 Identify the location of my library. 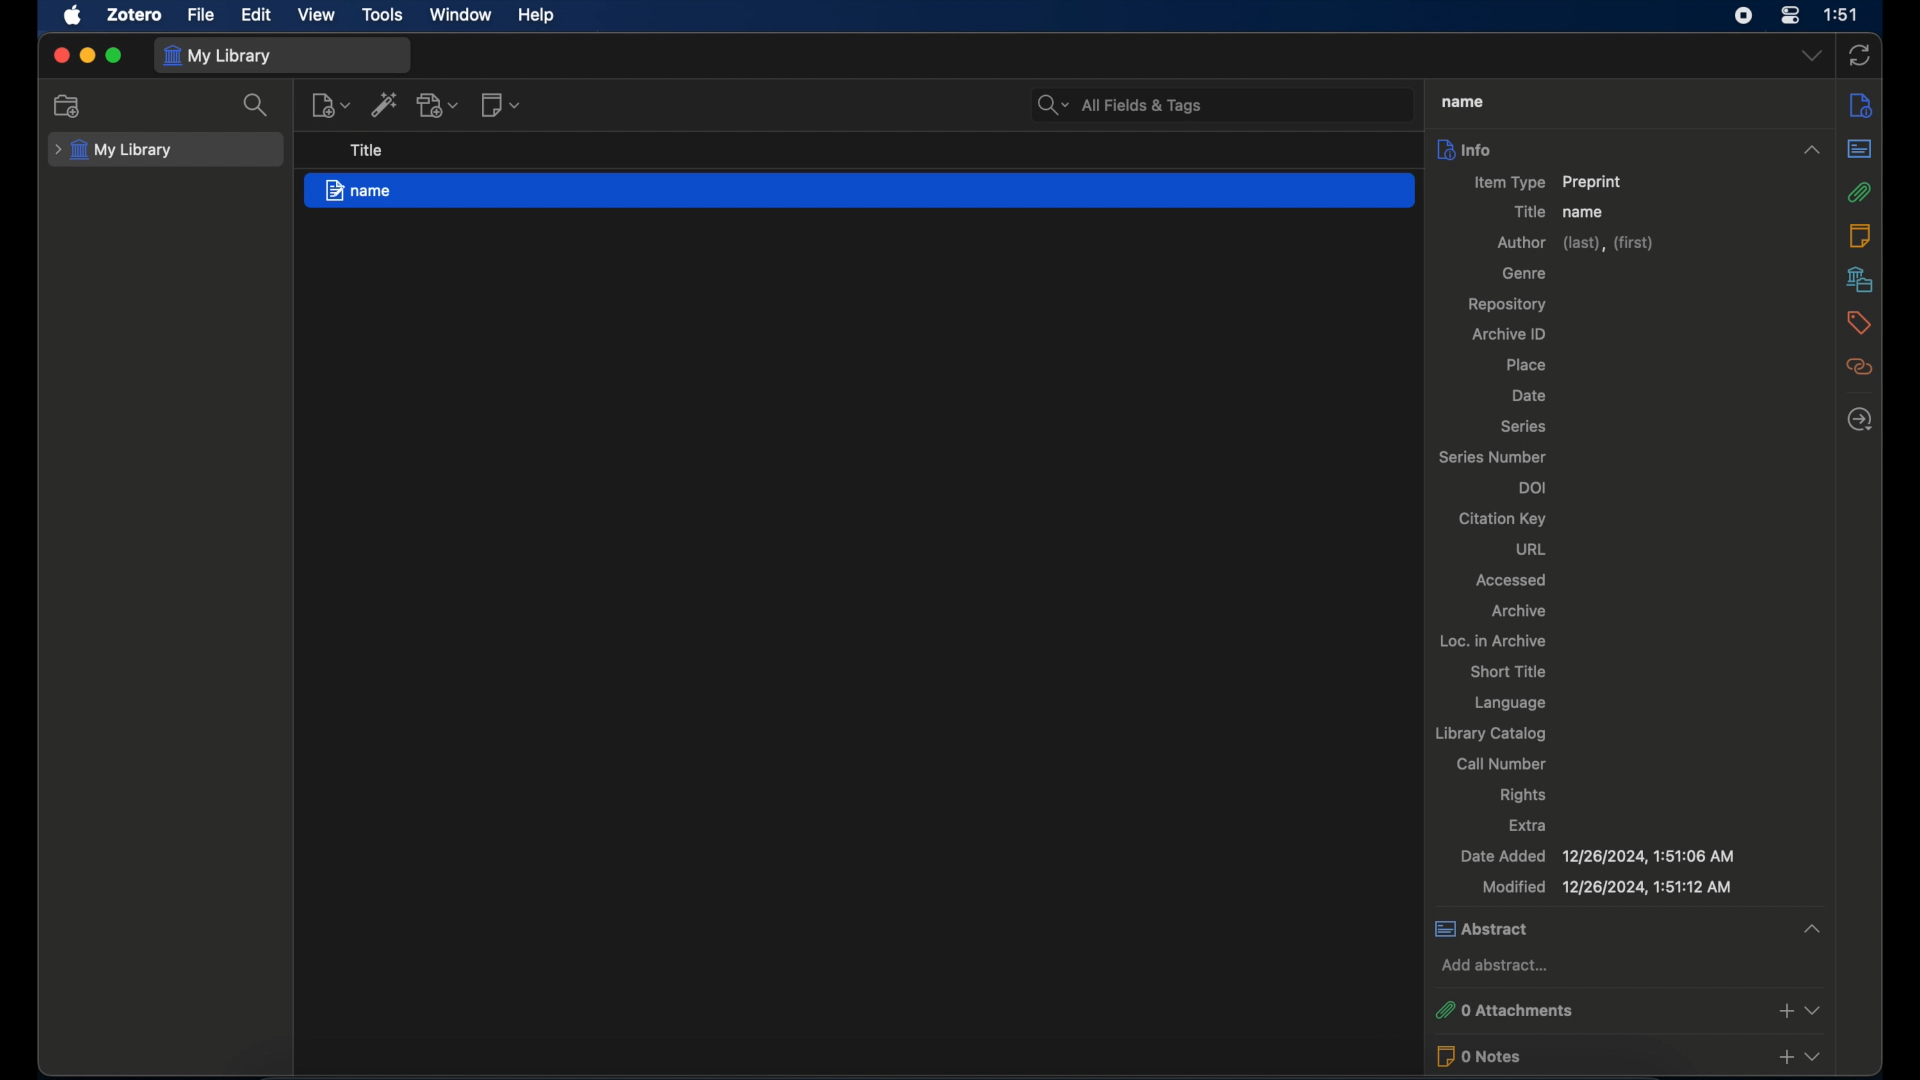
(217, 56).